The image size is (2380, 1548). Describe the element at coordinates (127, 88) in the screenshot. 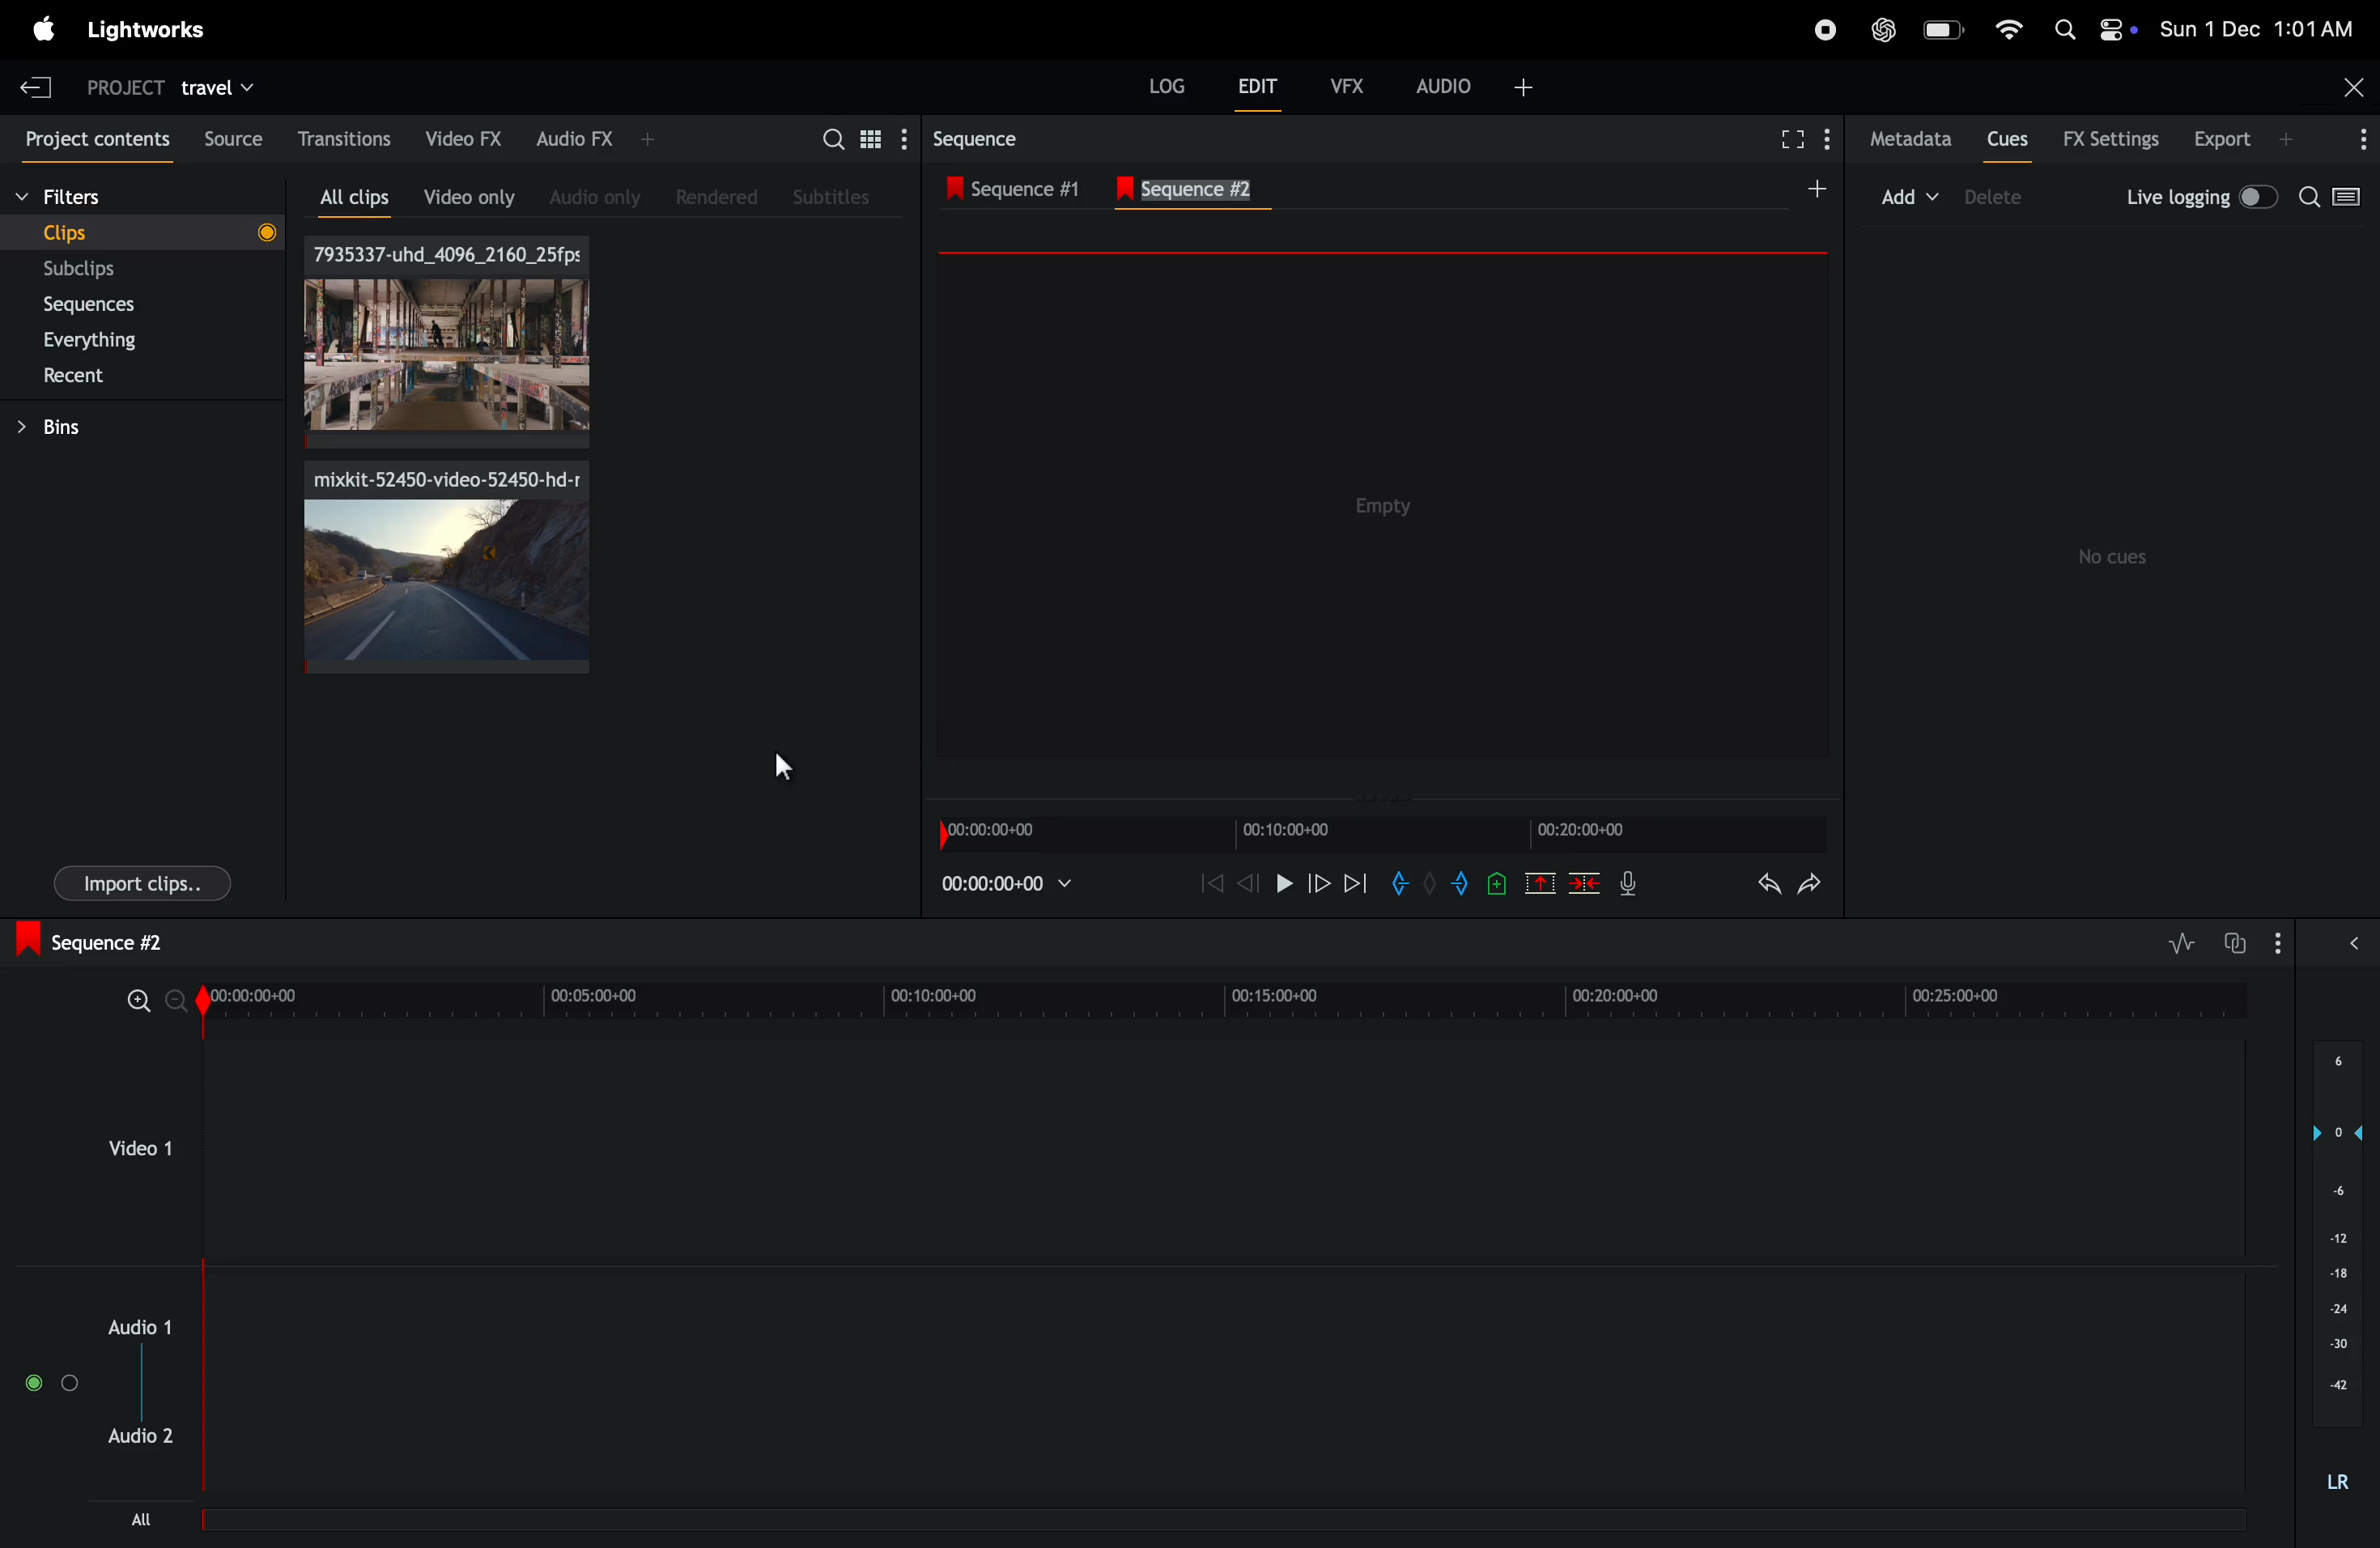

I see `project` at that location.